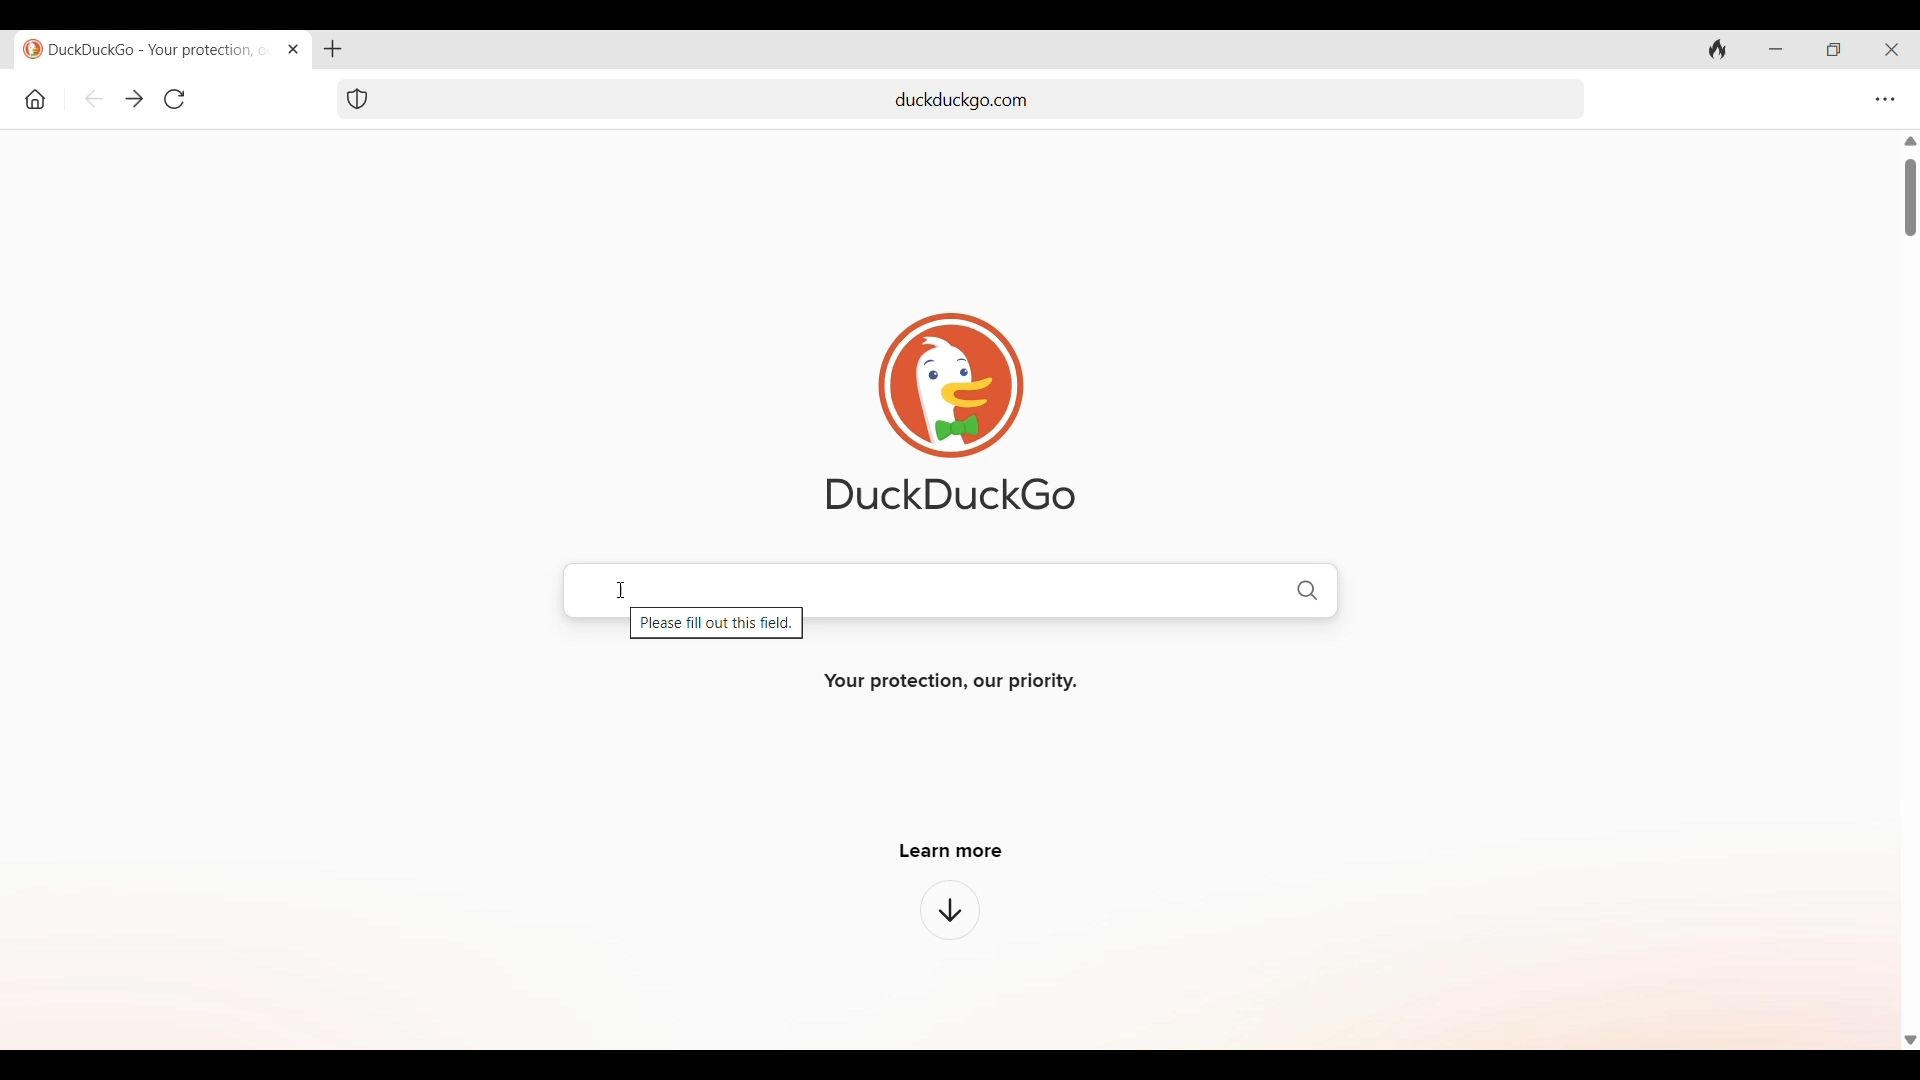 This screenshot has width=1920, height=1080. What do you see at coordinates (1910, 198) in the screenshot?
I see `Vertical slide bar` at bounding box center [1910, 198].